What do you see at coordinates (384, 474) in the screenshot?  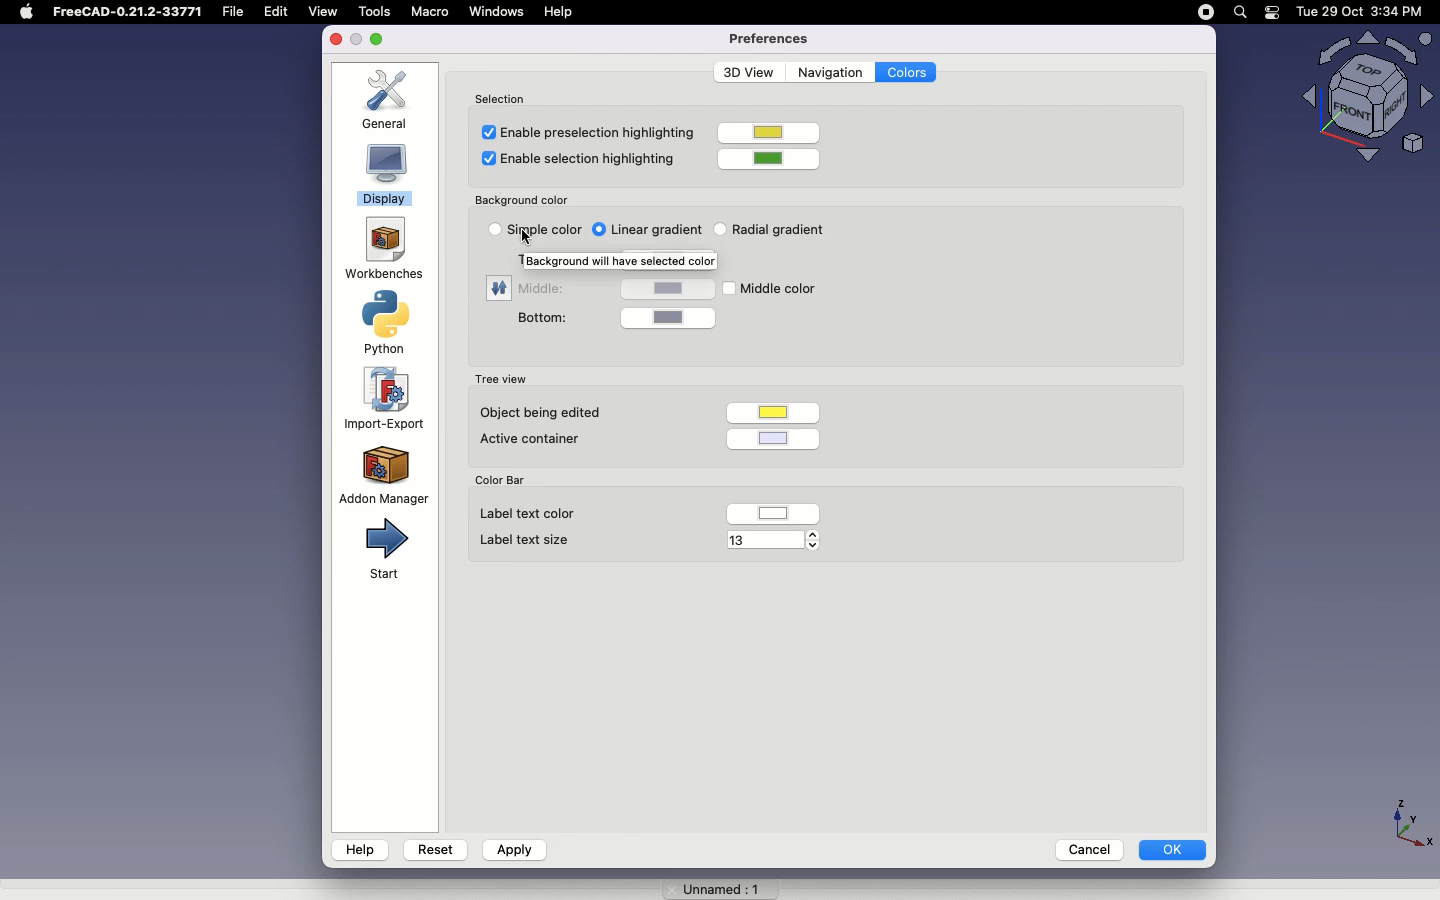 I see `Addon Manager` at bounding box center [384, 474].